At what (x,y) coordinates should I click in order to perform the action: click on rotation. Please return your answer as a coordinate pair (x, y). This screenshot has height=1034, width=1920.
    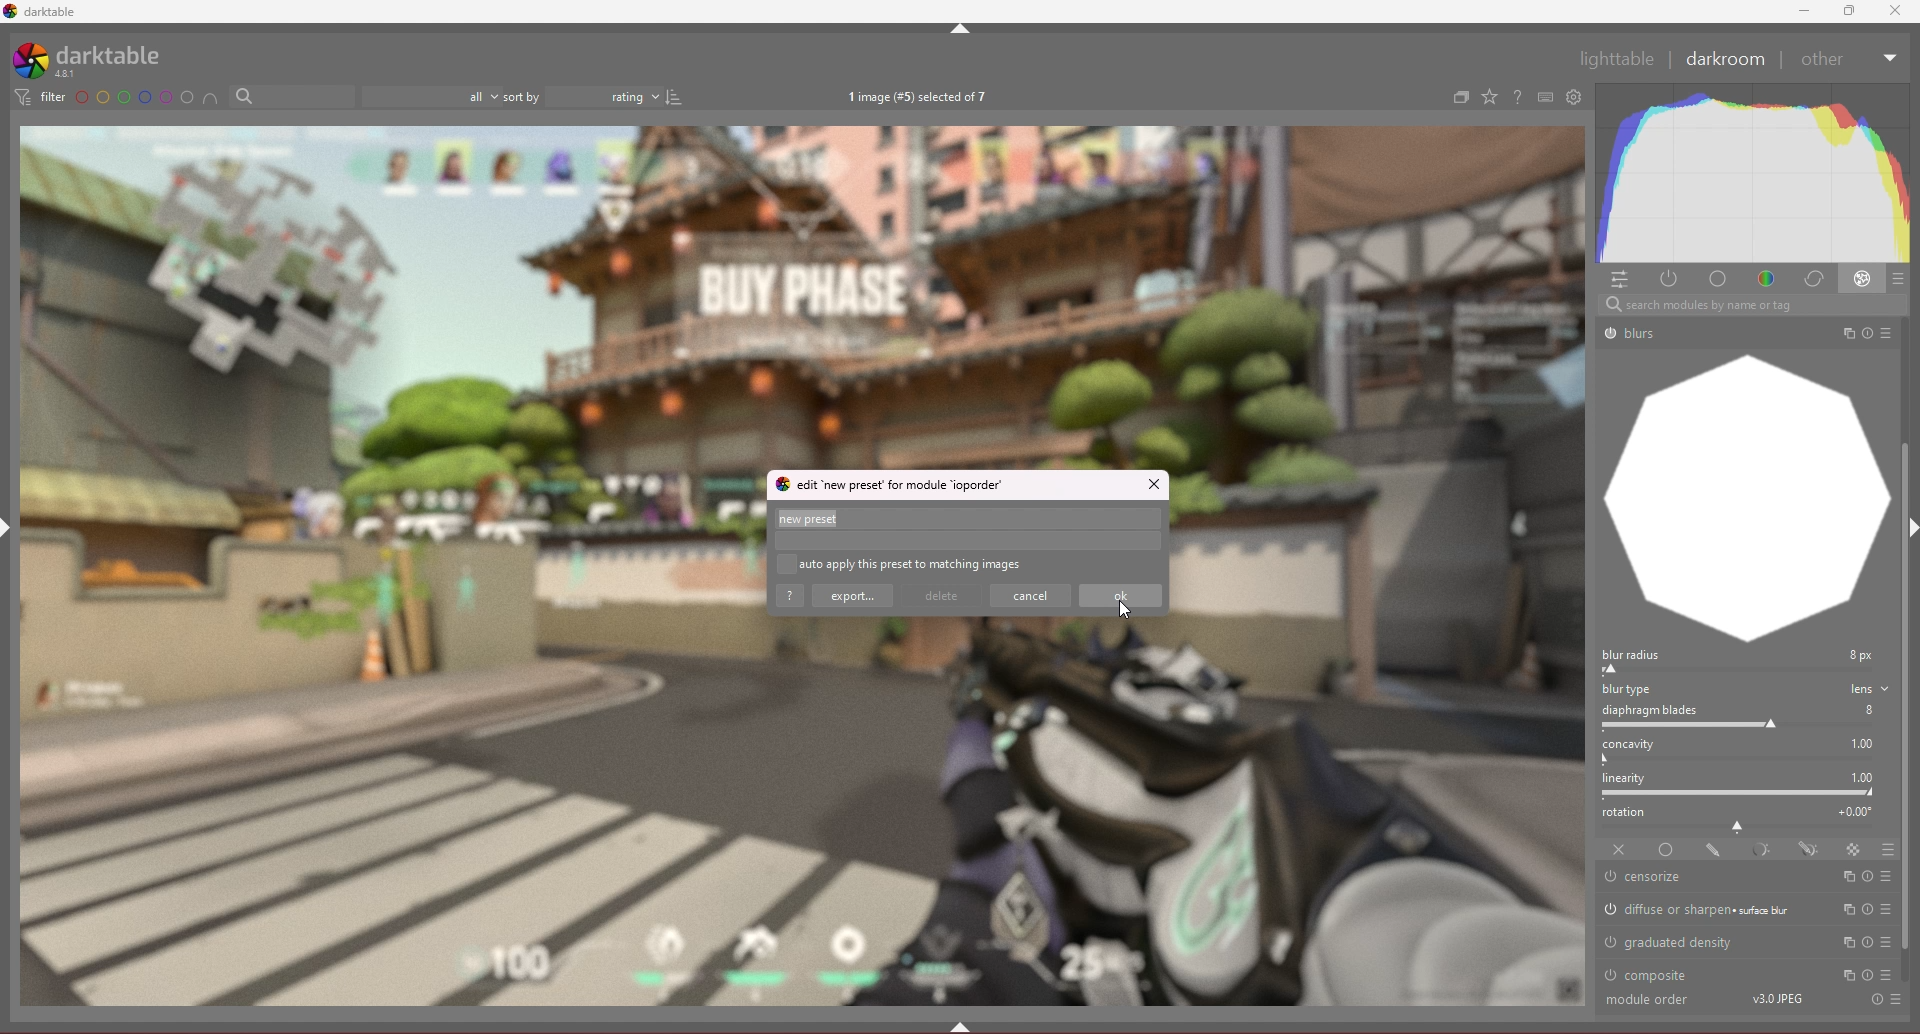
    Looking at the image, I should click on (1747, 818).